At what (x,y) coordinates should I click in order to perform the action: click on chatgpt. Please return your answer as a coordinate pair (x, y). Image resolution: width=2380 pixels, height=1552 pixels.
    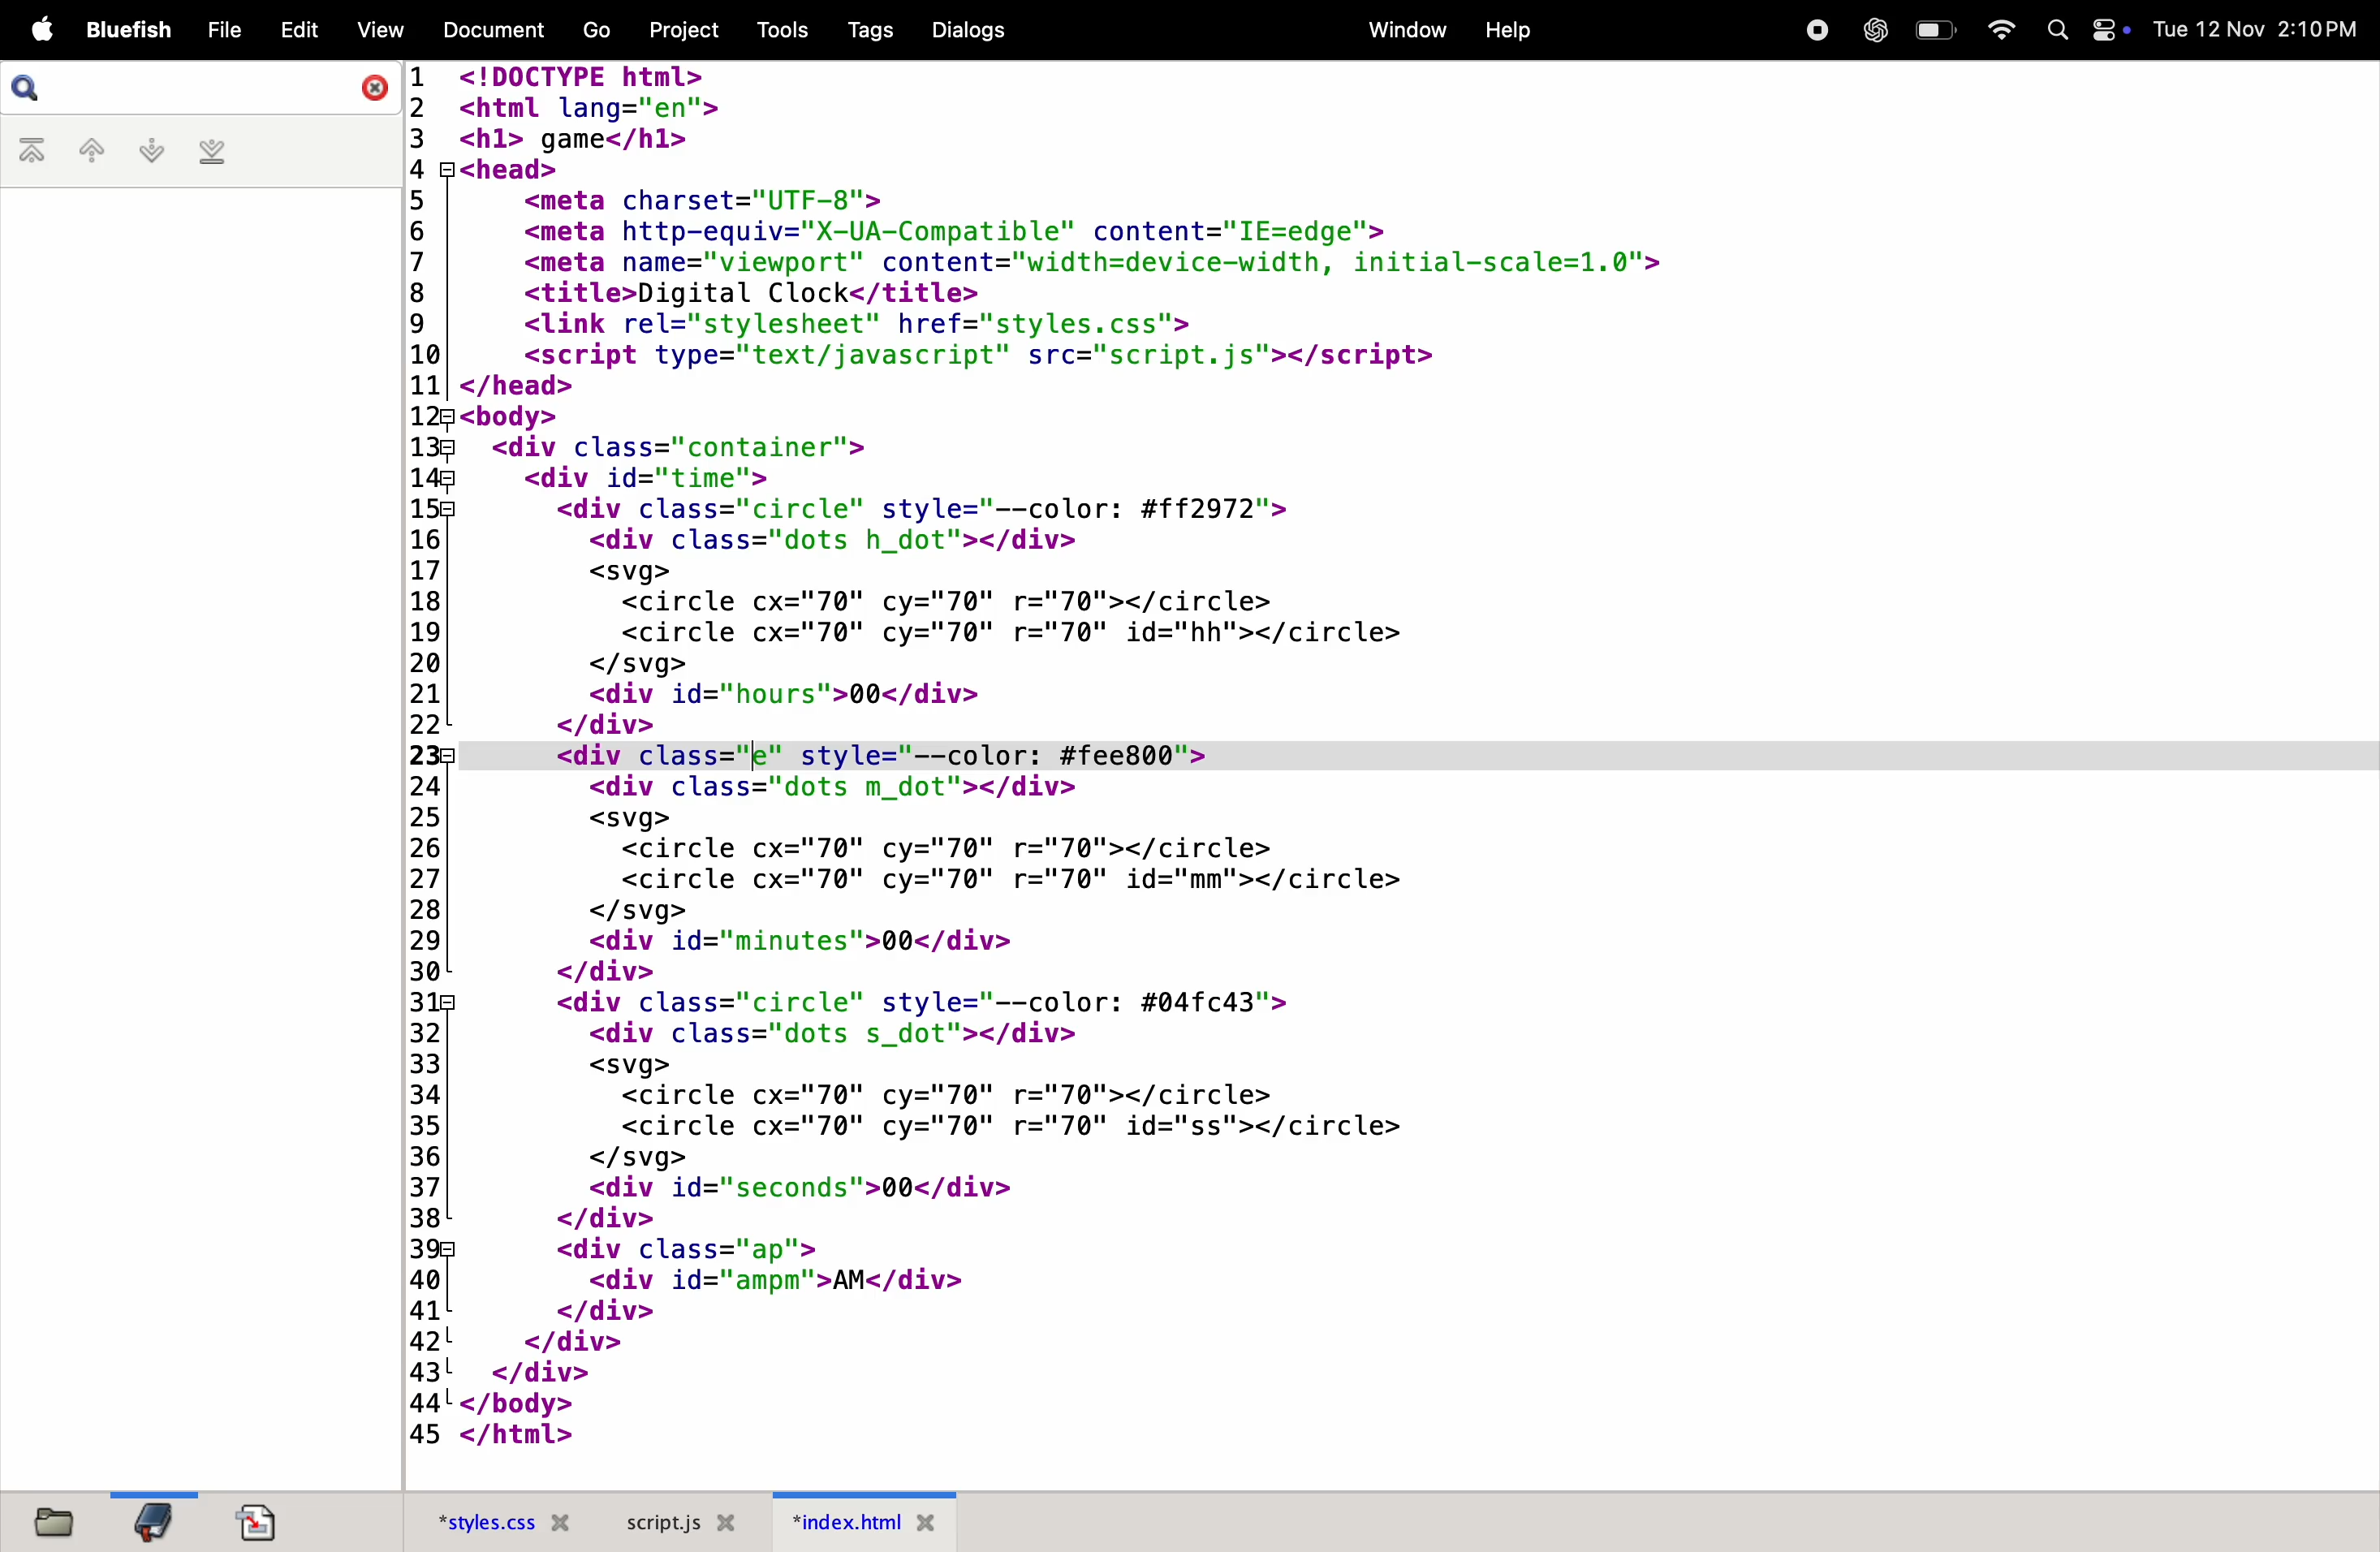
    Looking at the image, I should click on (1869, 30).